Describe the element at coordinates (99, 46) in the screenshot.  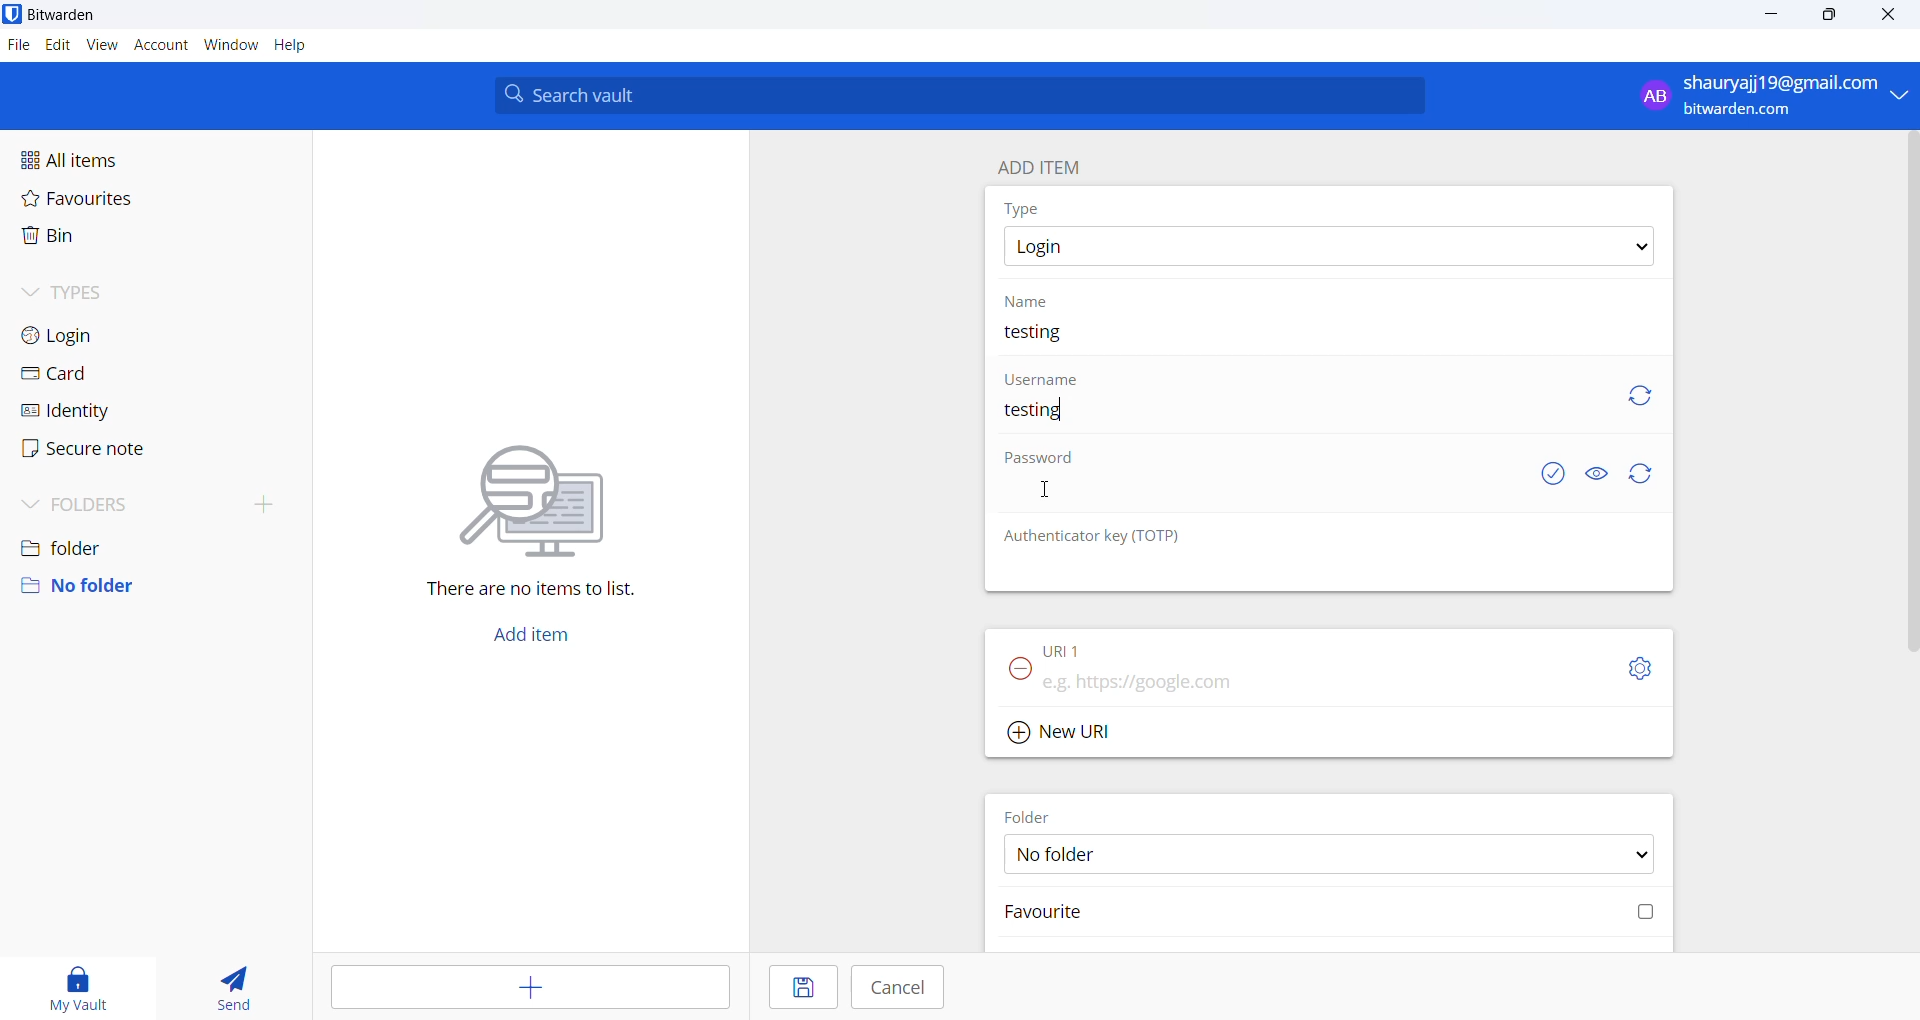
I see `view` at that location.